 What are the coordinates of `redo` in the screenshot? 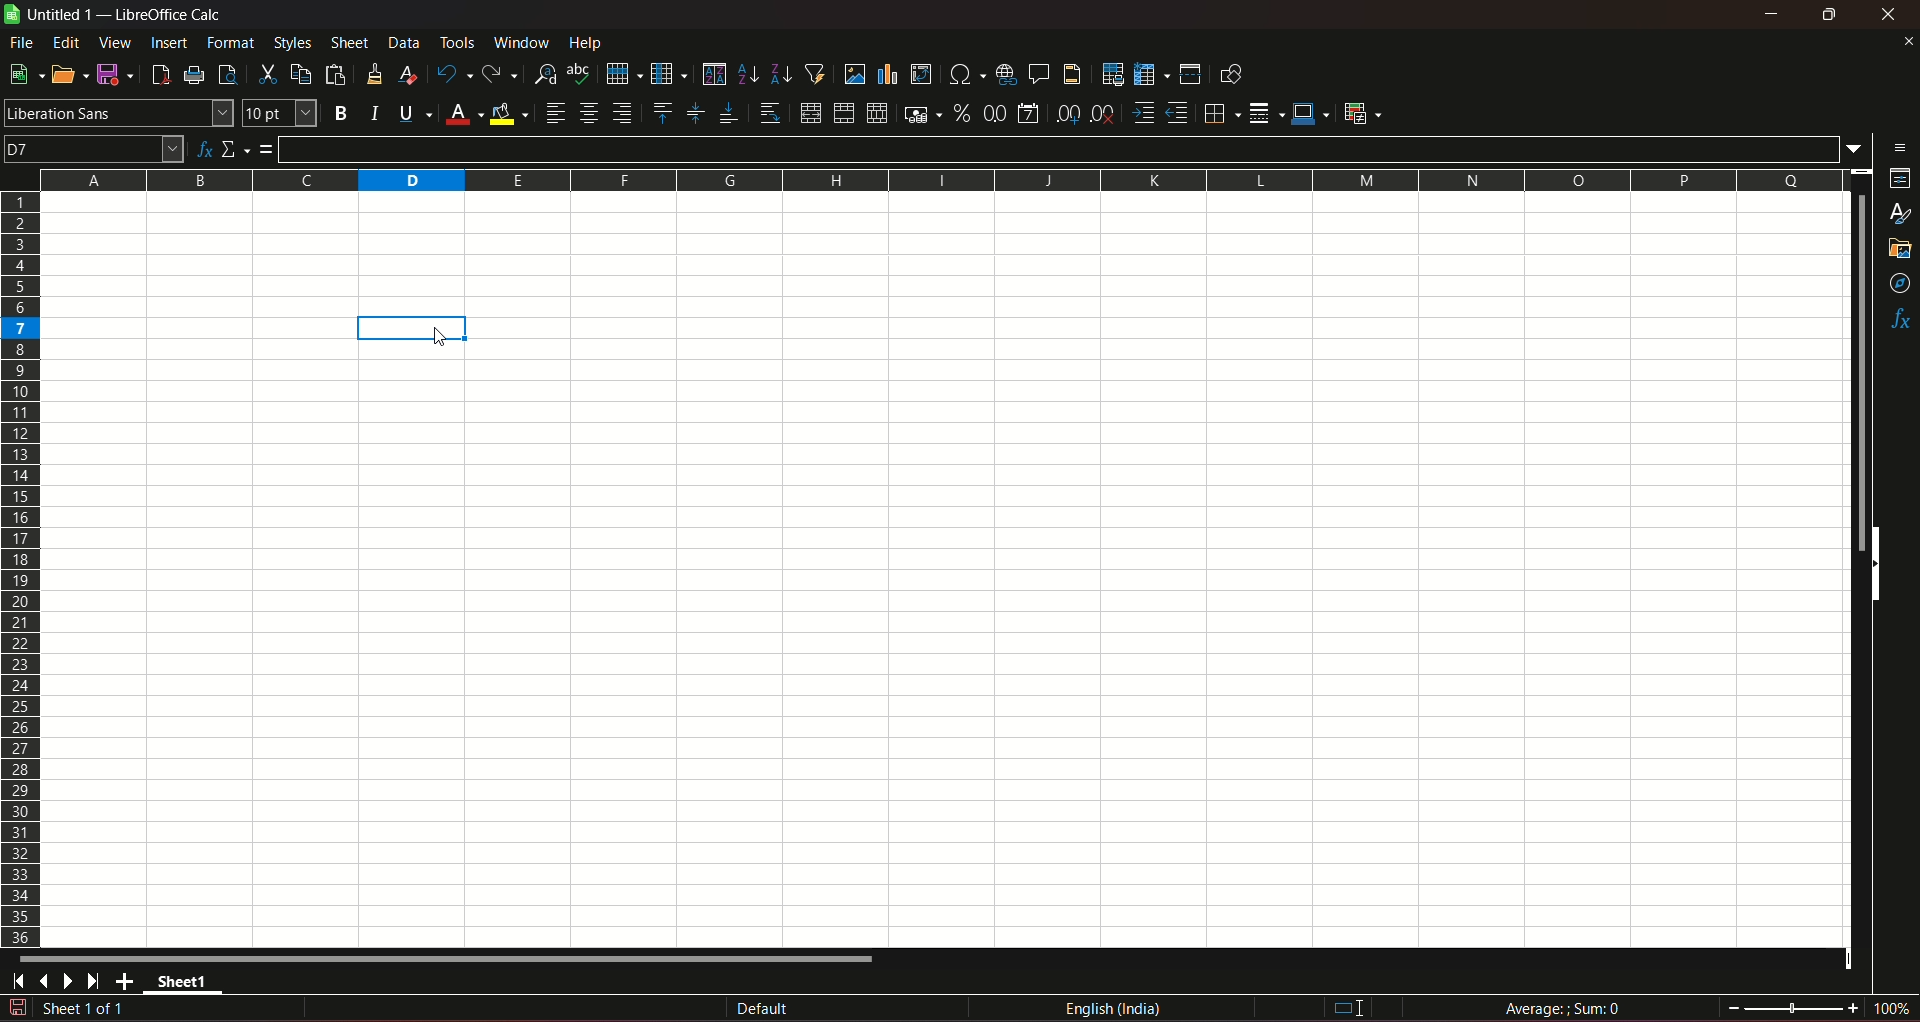 It's located at (500, 72).